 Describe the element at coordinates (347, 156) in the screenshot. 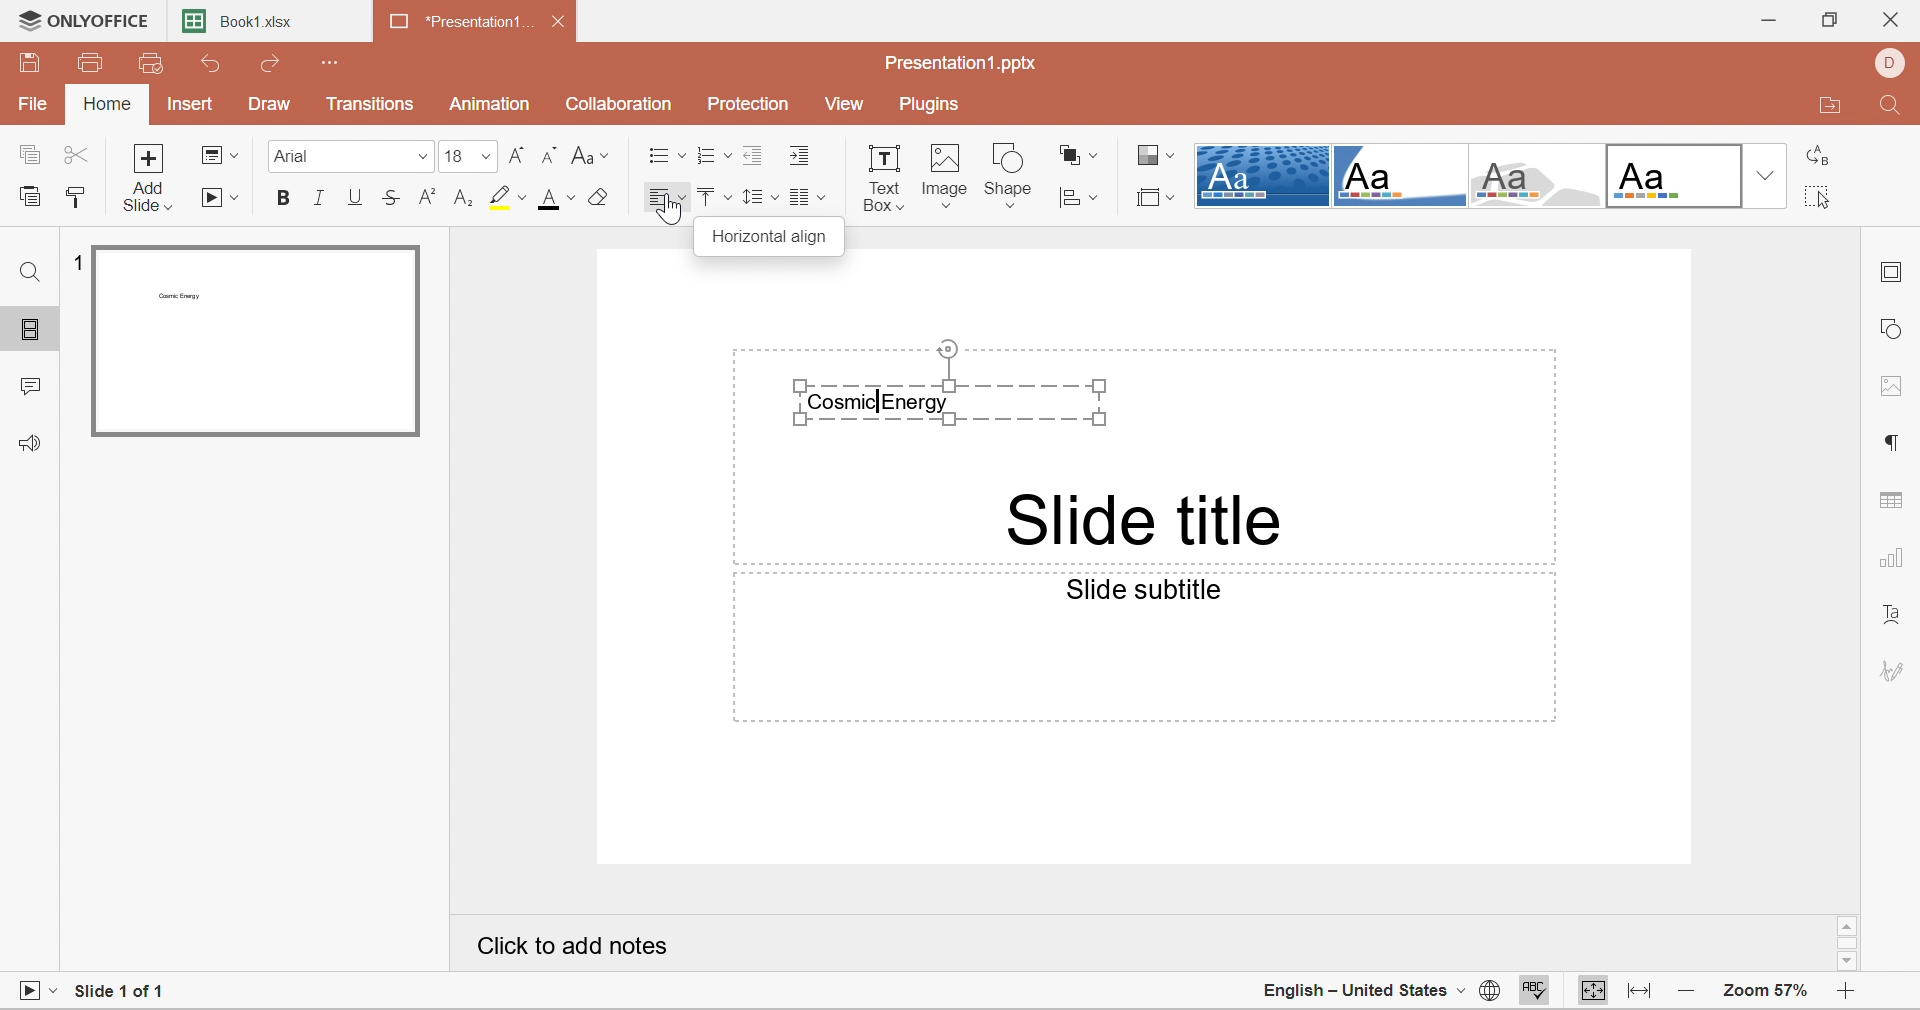

I see `Arial` at that location.